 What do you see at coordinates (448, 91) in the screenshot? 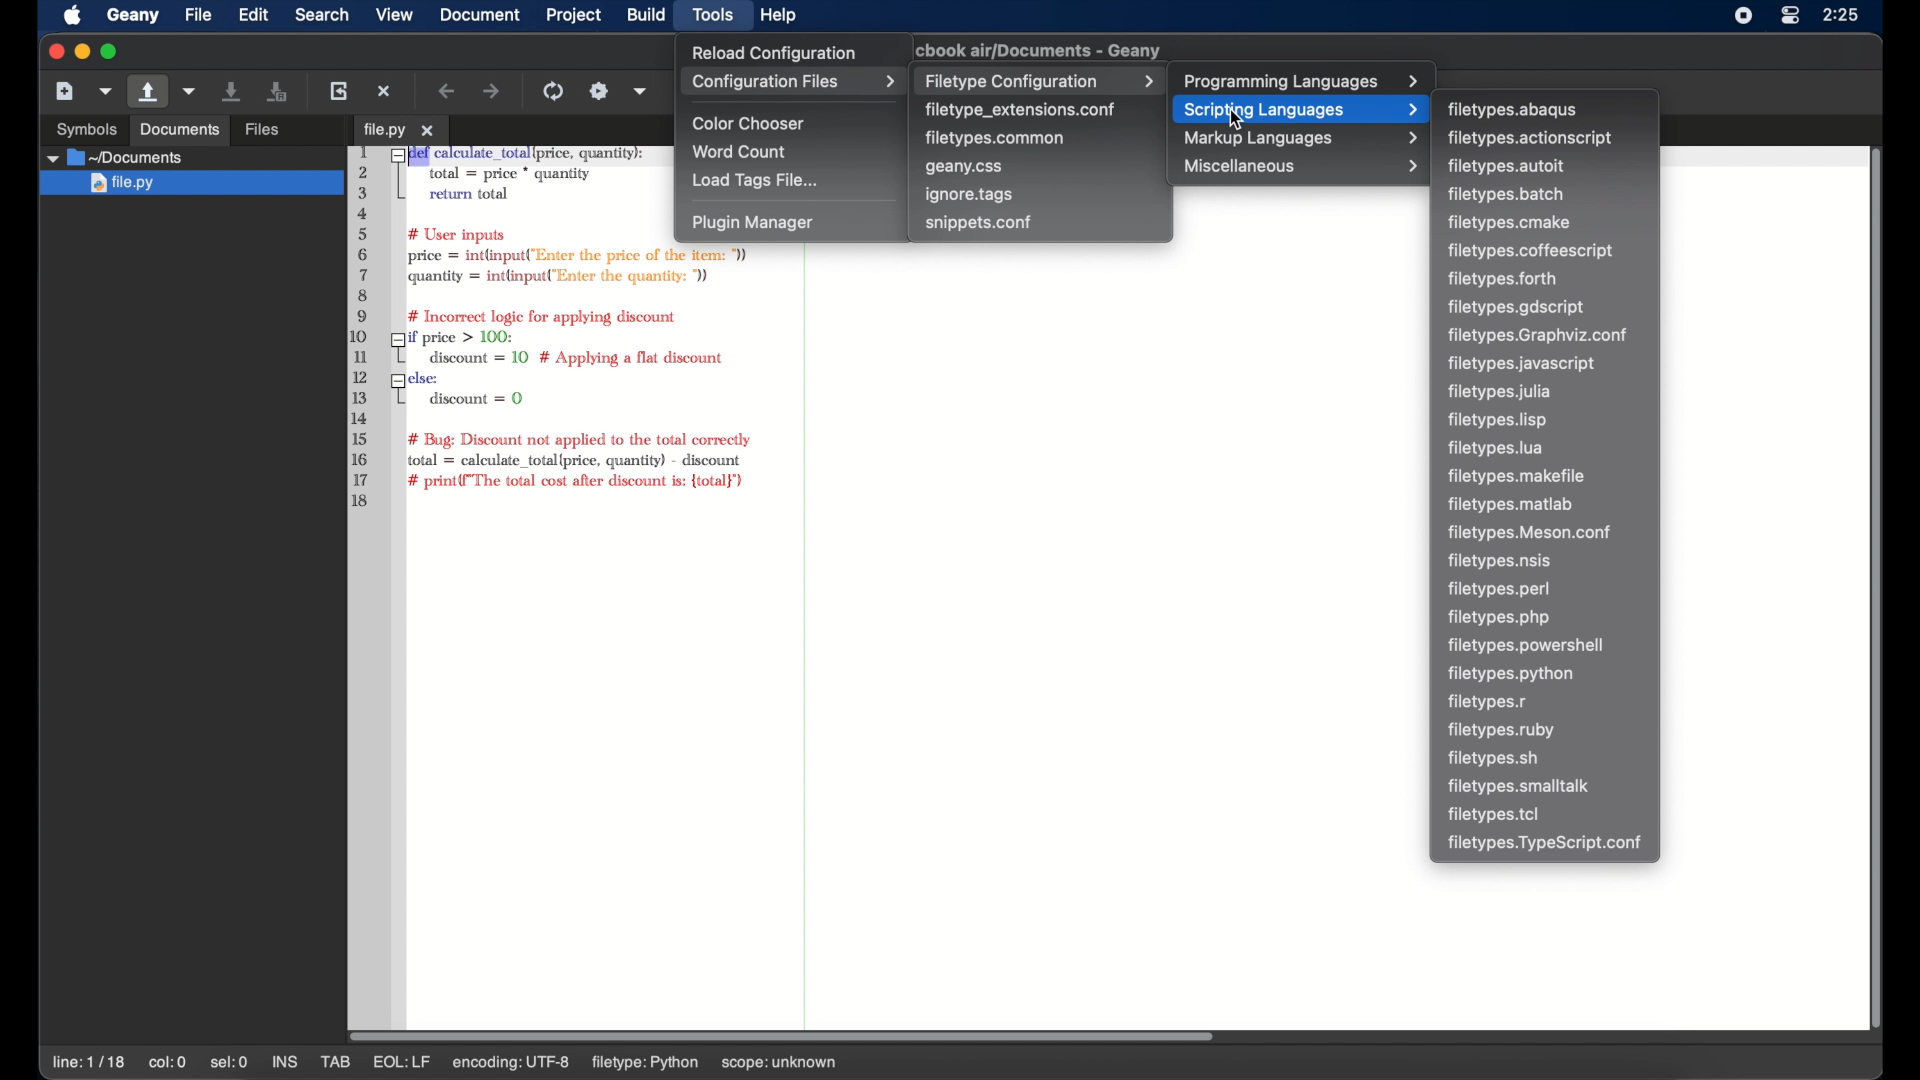
I see `navigate backward a location` at bounding box center [448, 91].